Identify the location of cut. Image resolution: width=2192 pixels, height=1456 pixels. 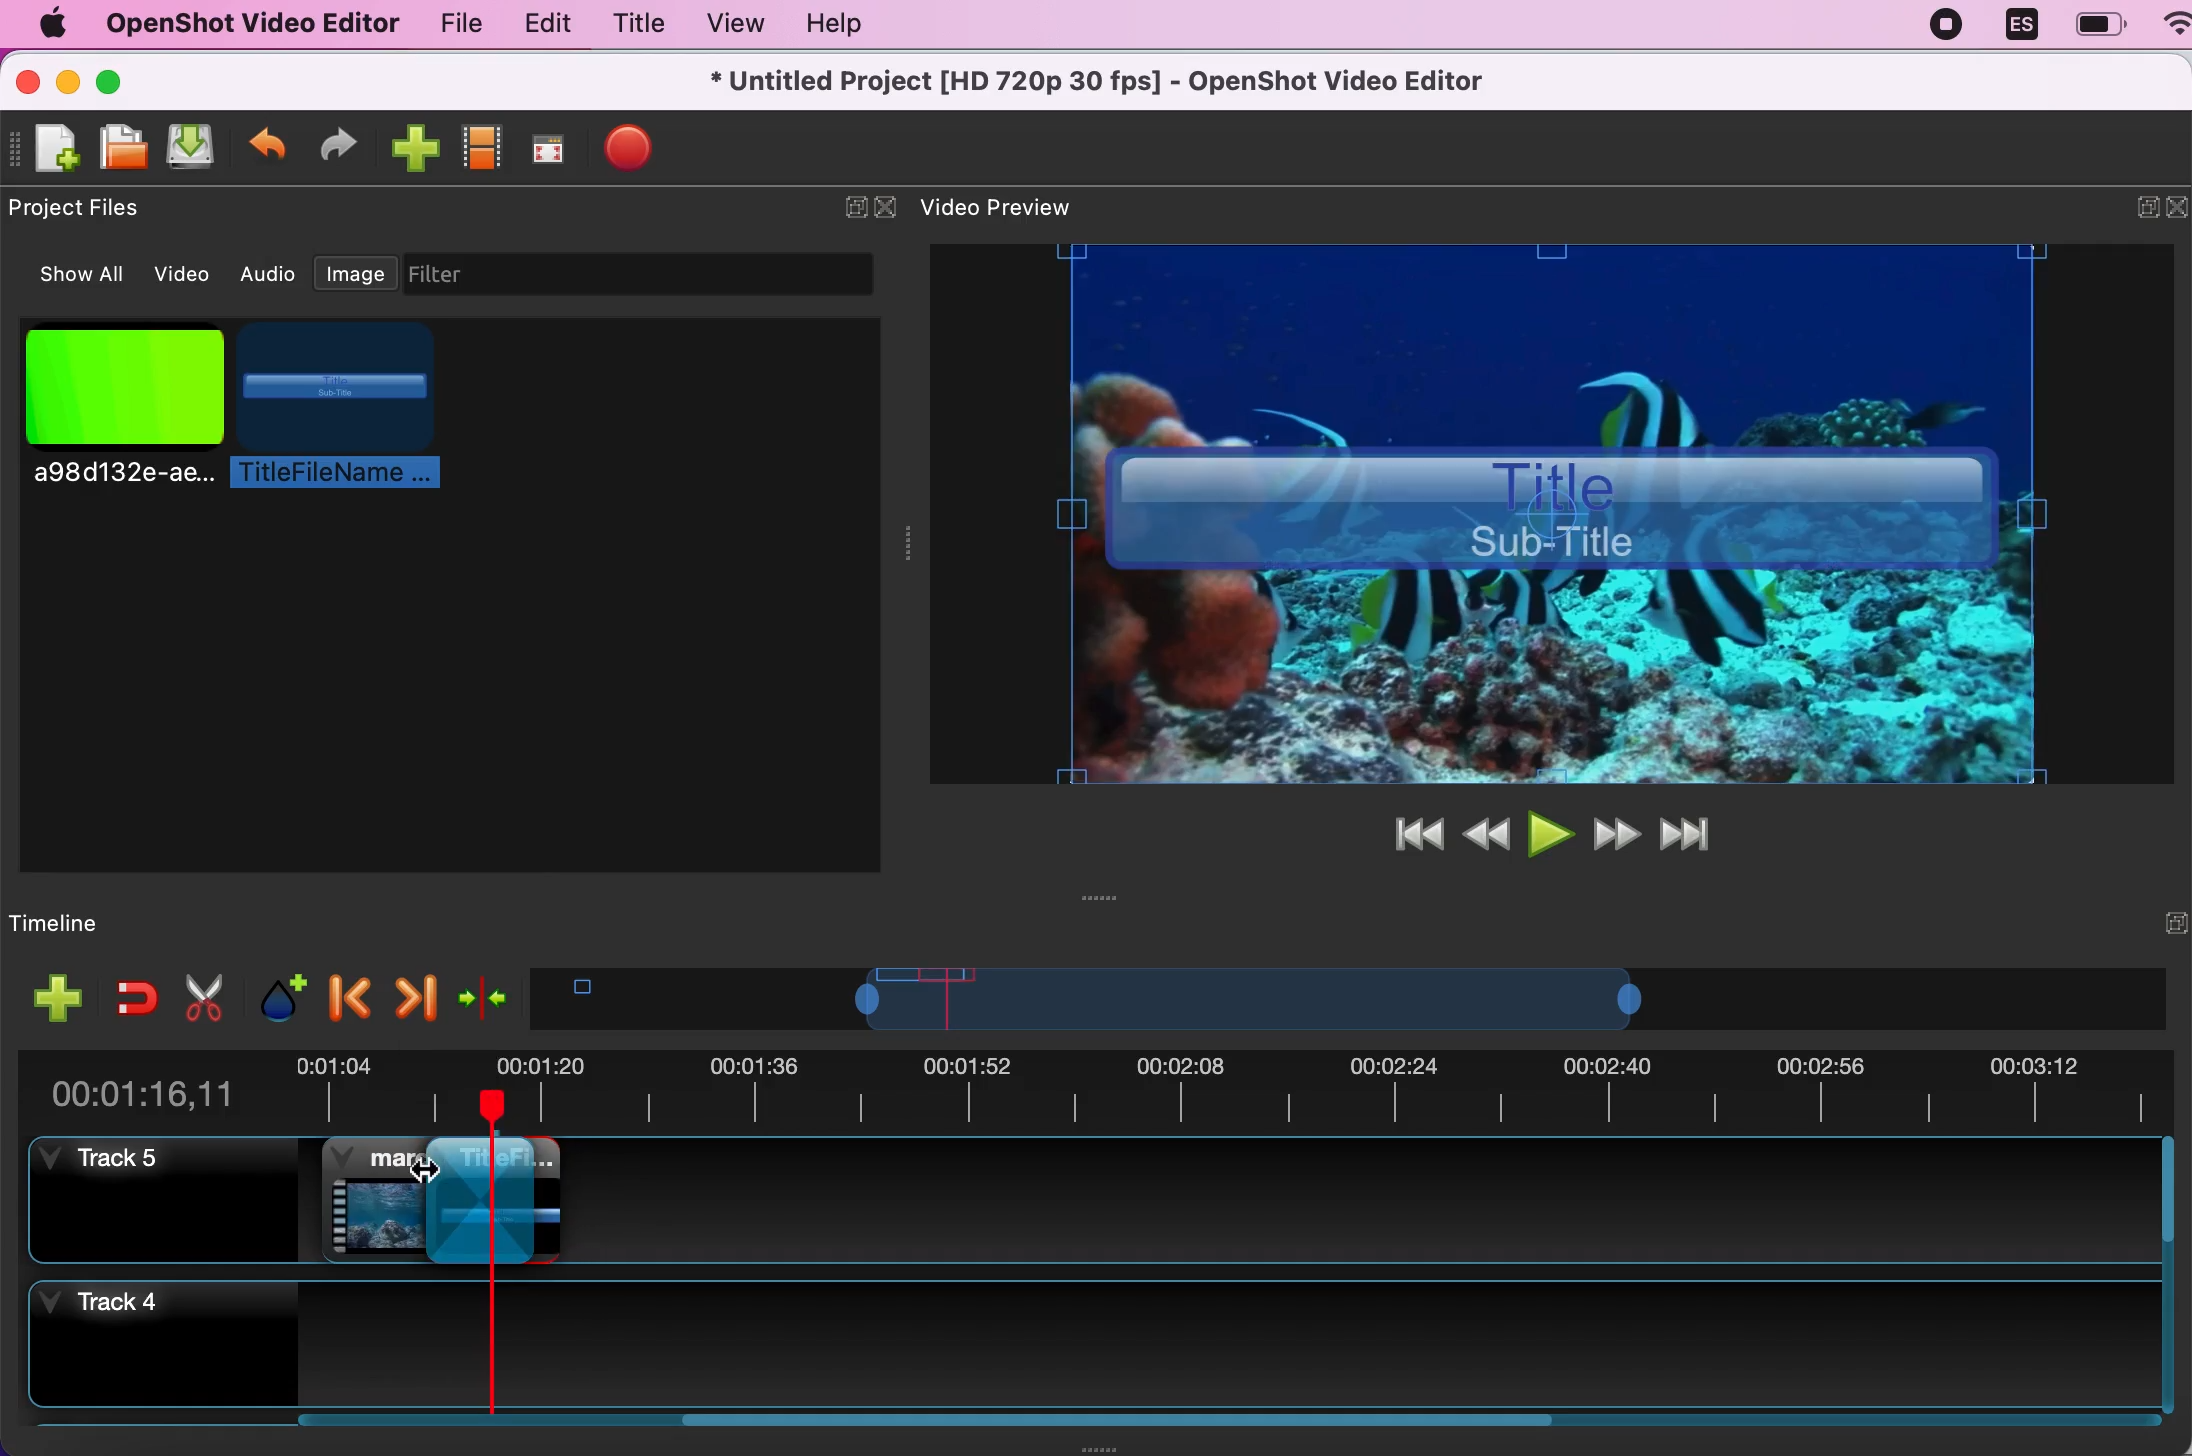
(201, 997).